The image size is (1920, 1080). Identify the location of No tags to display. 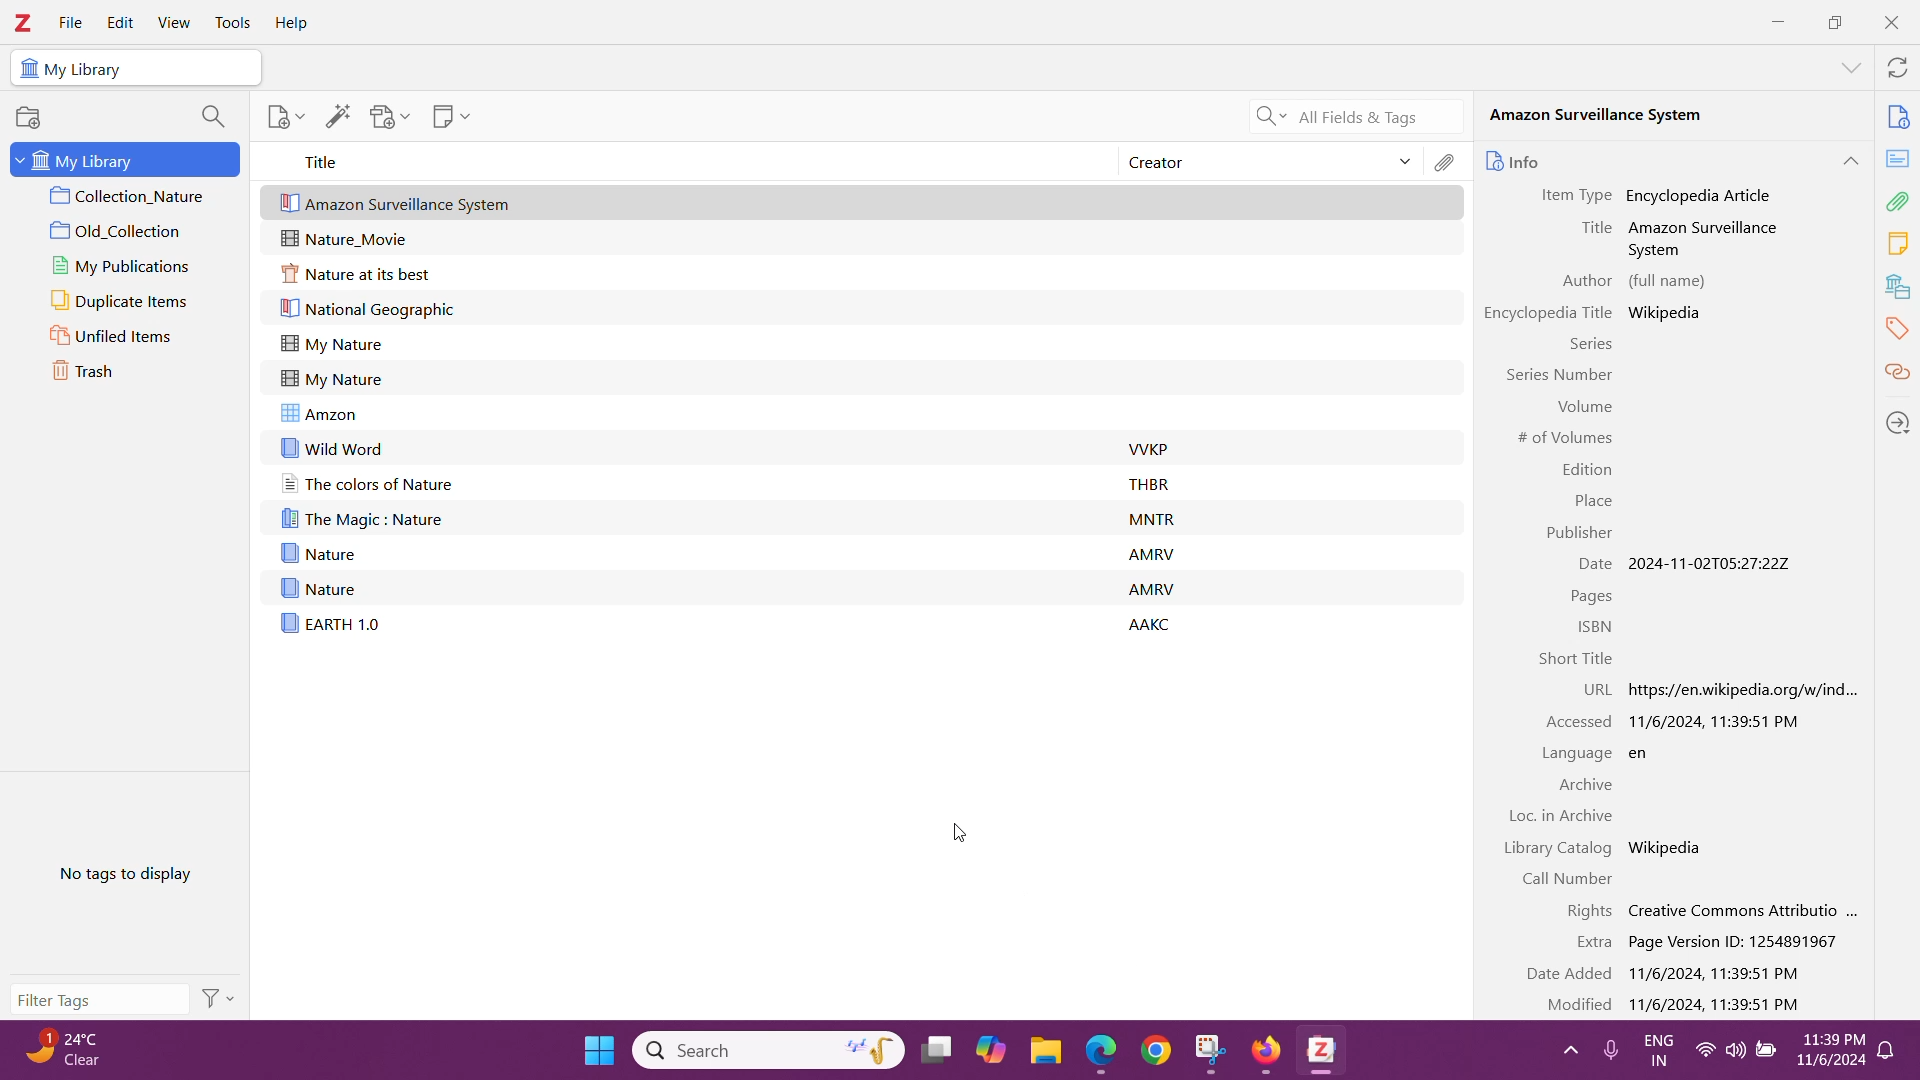
(126, 875).